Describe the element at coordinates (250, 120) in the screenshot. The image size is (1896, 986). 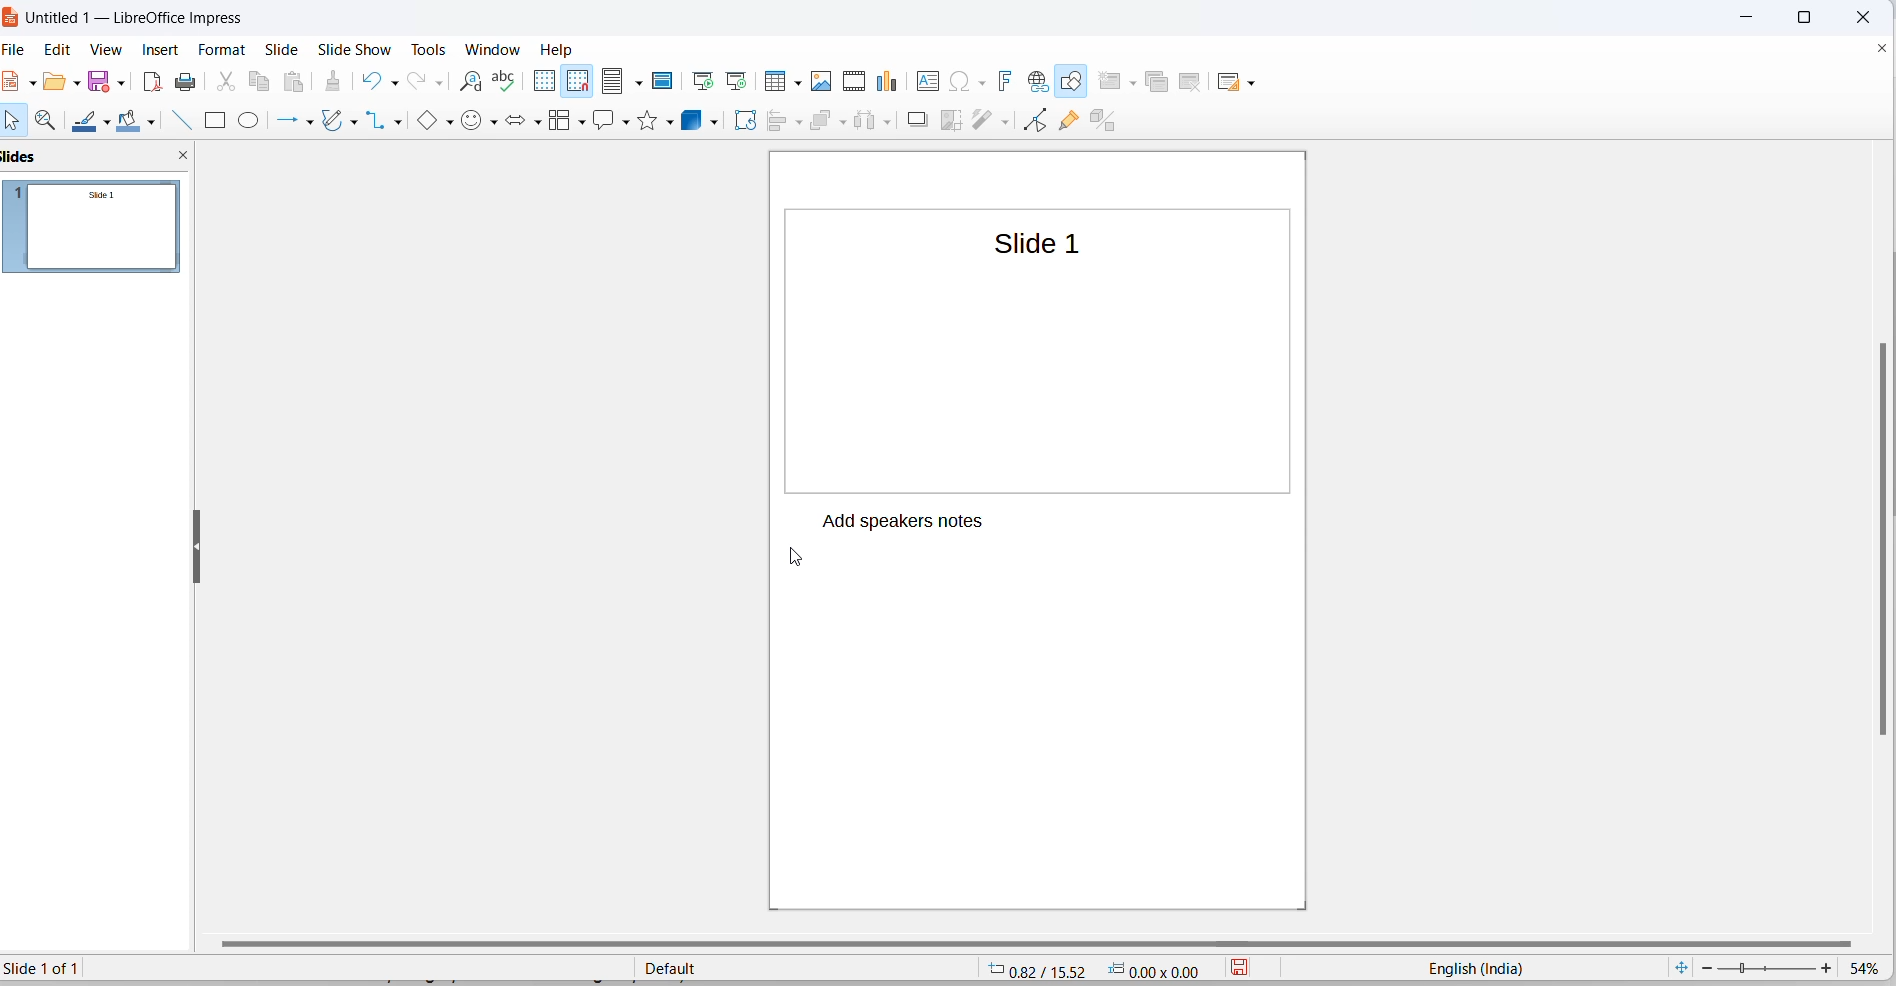
I see `ellipse` at that location.